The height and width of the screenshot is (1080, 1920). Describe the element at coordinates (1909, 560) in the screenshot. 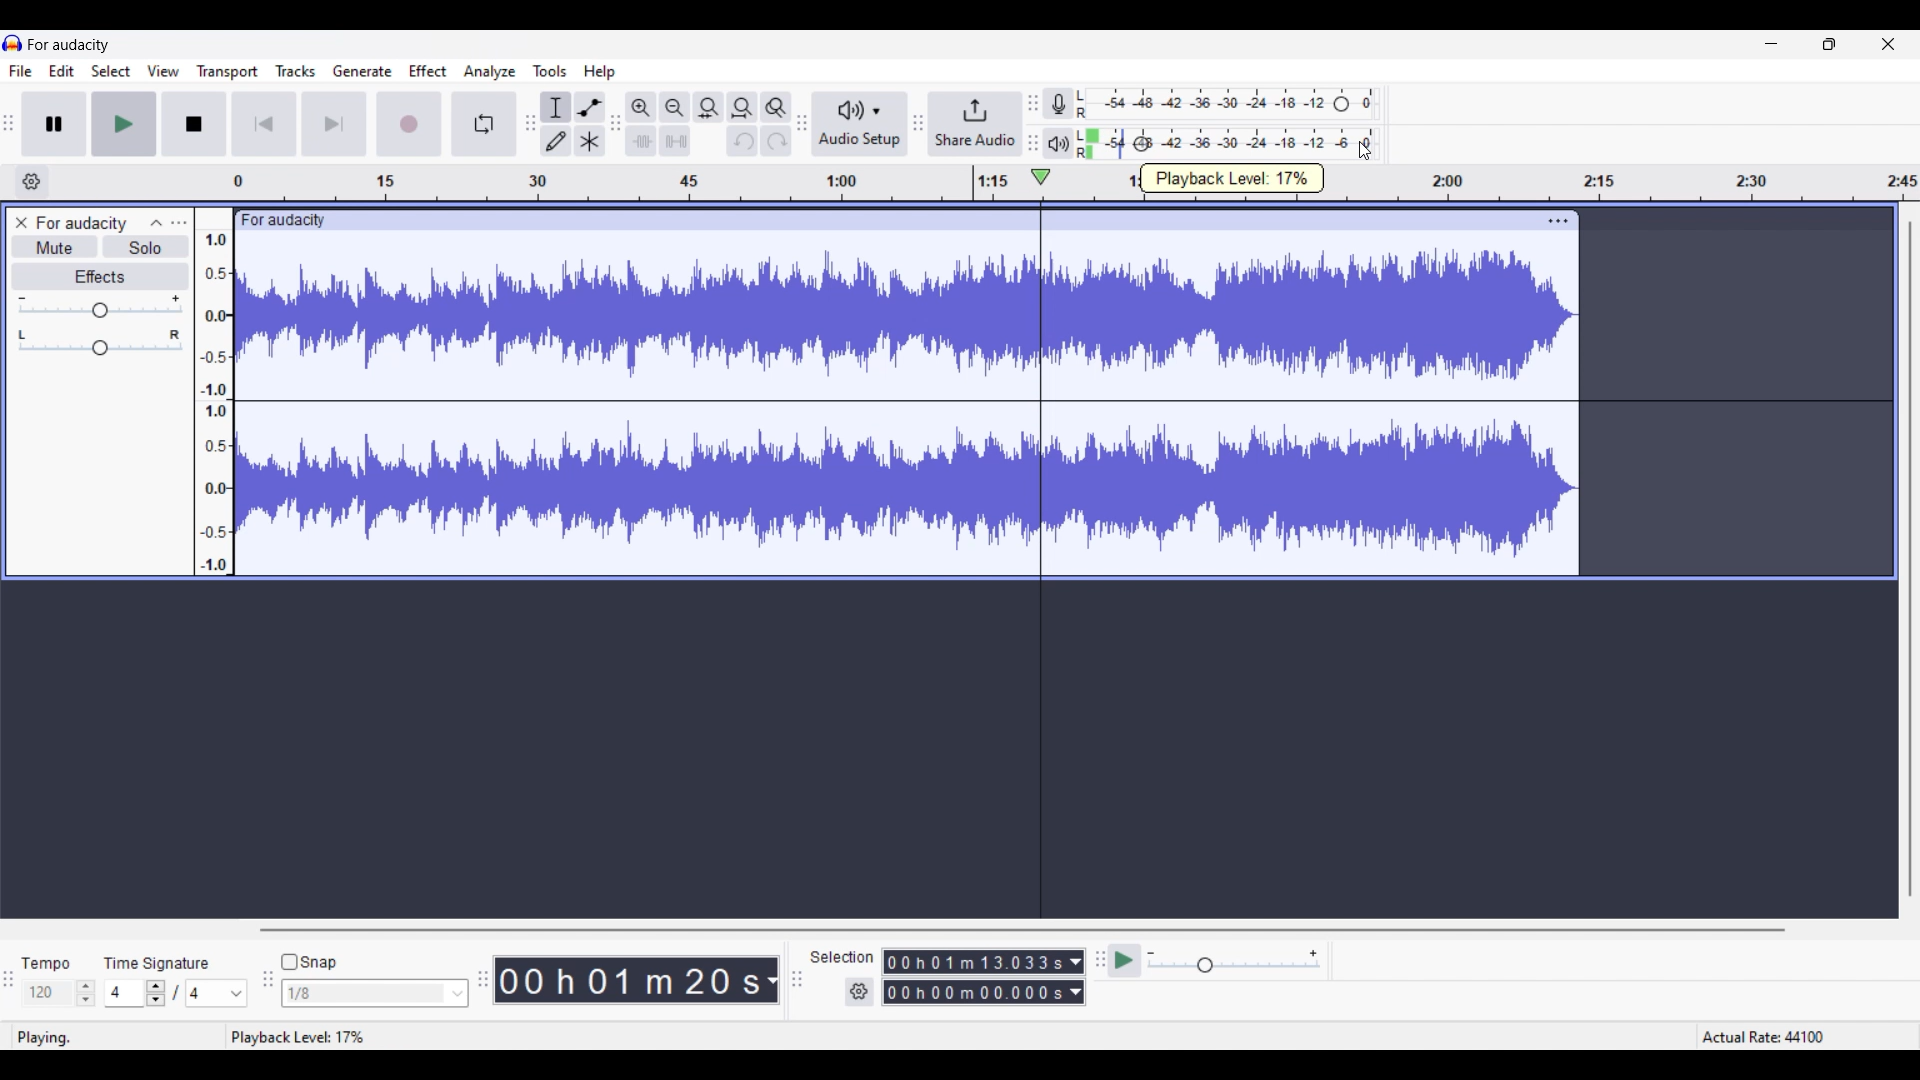

I see `Vertical slide bar` at that location.